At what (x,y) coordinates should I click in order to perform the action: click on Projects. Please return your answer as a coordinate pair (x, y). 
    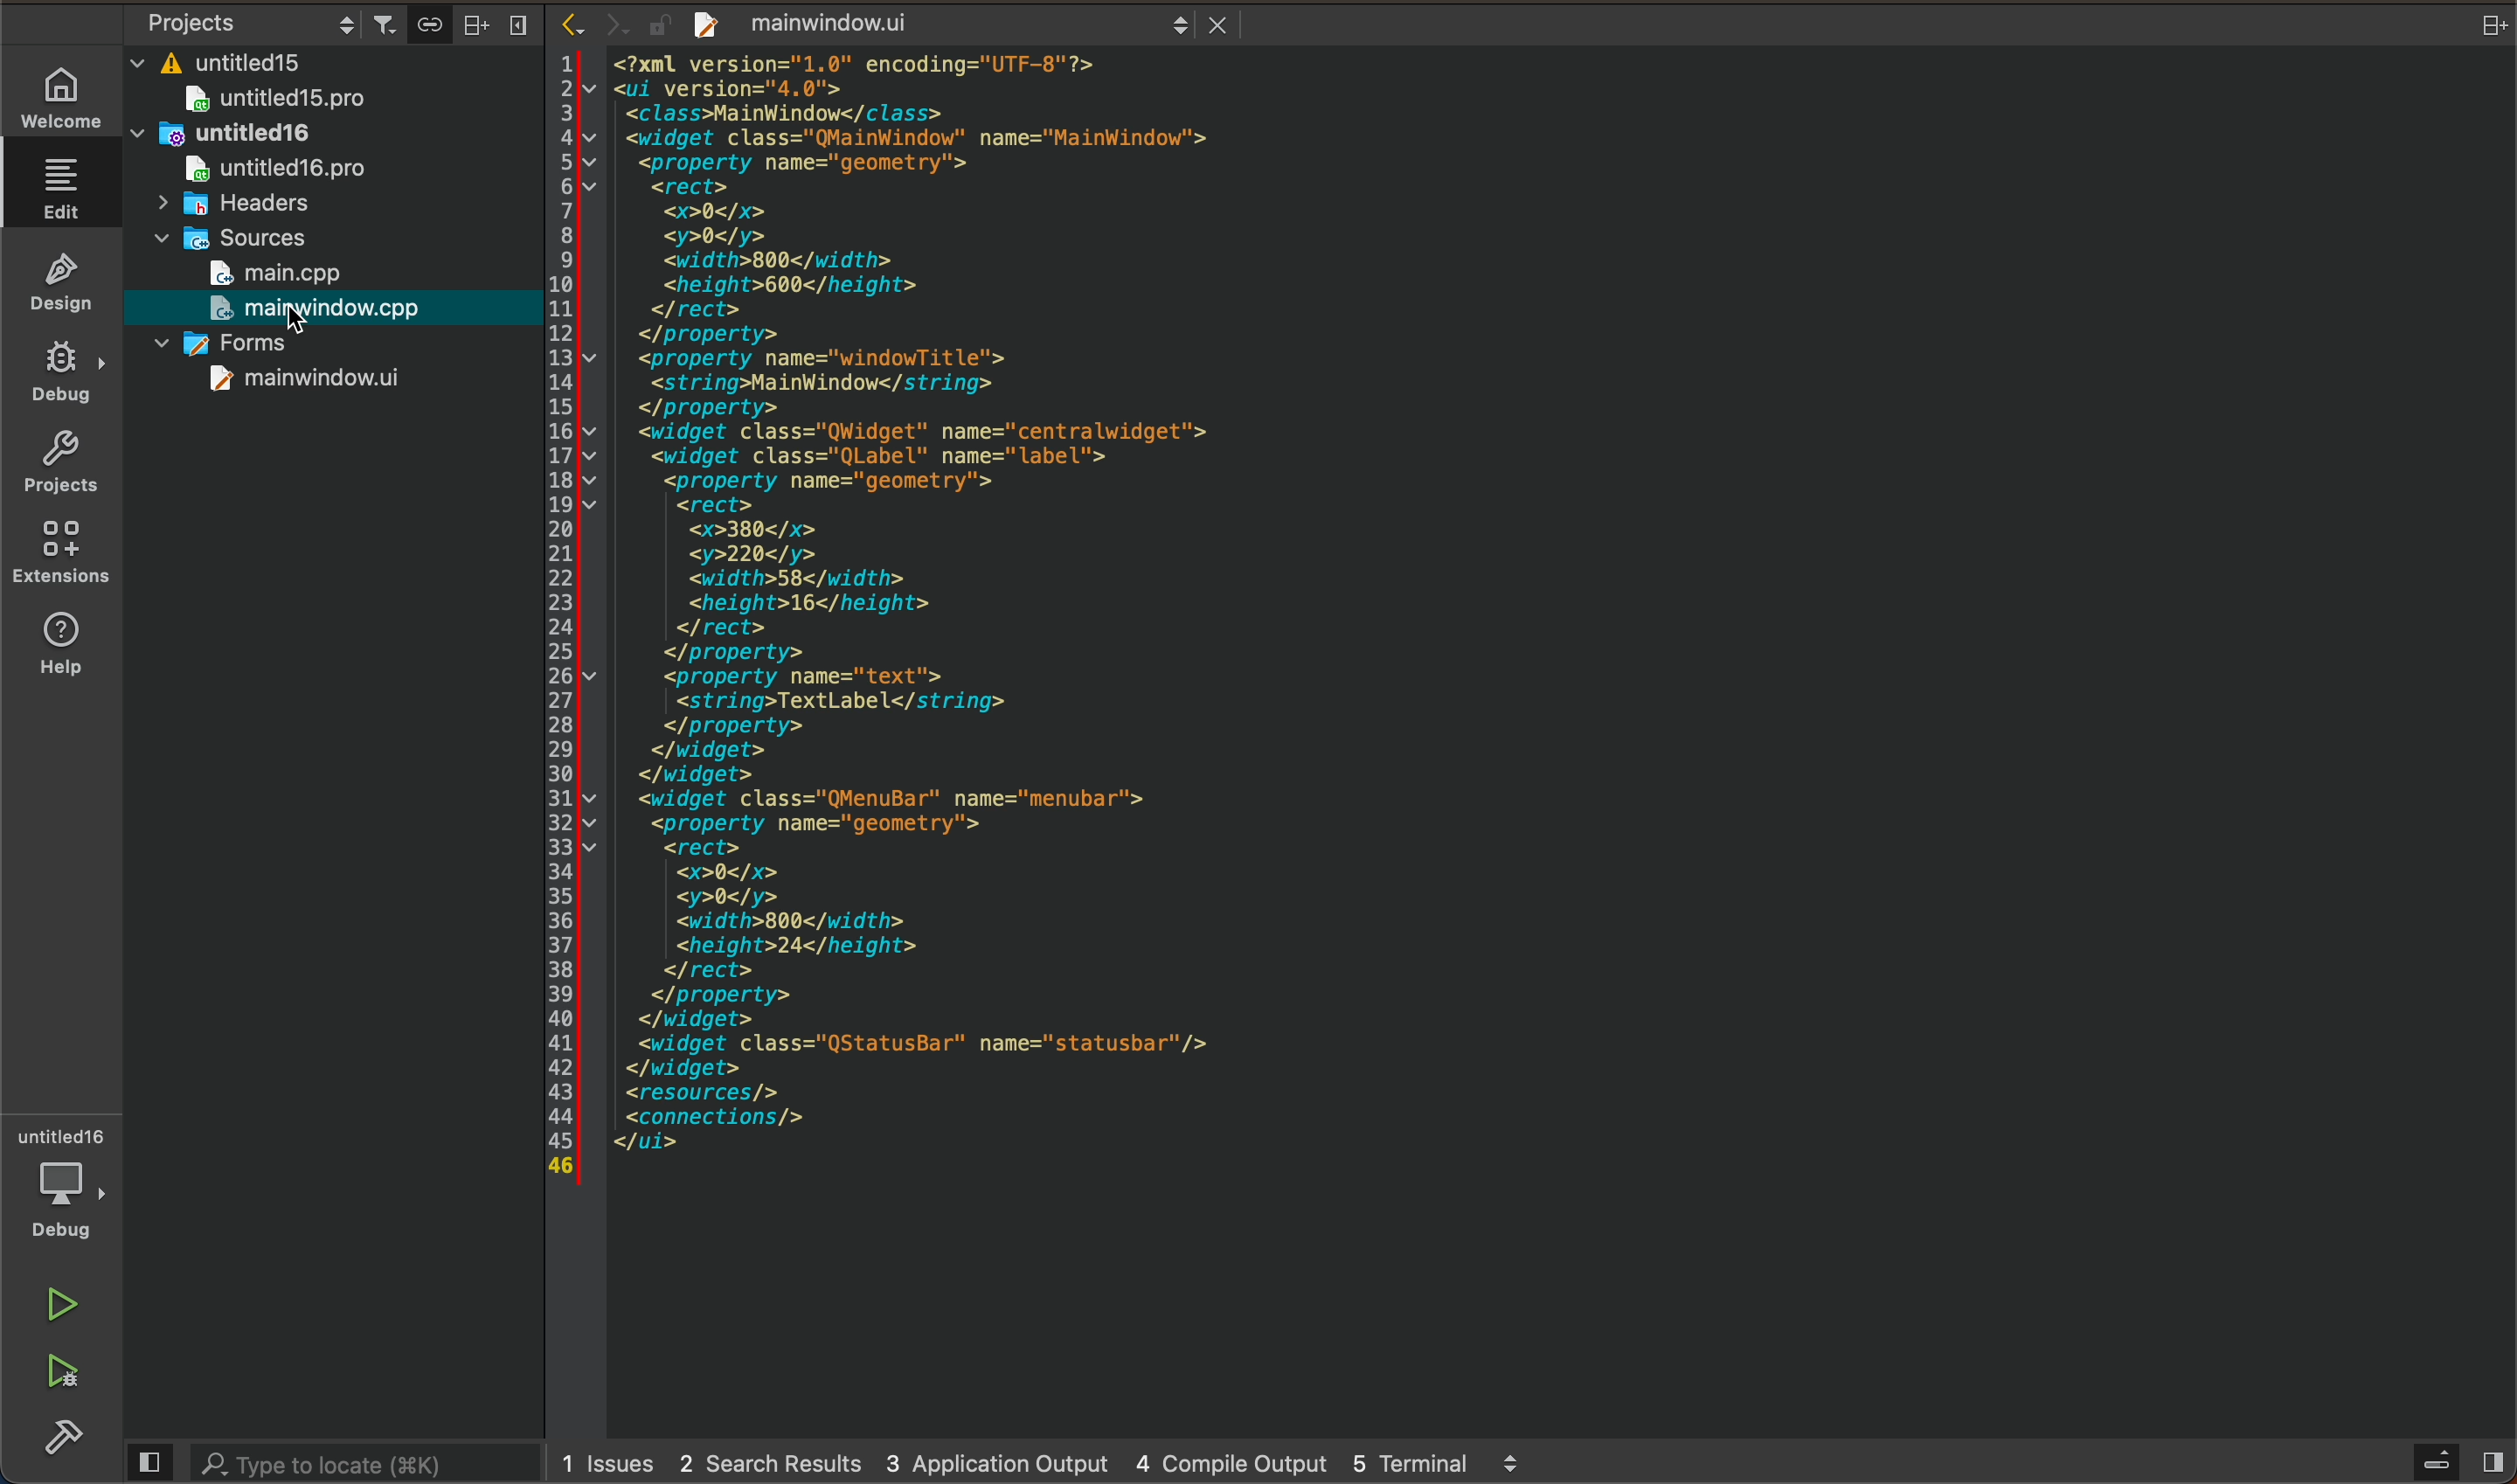
    Looking at the image, I should click on (232, 22).